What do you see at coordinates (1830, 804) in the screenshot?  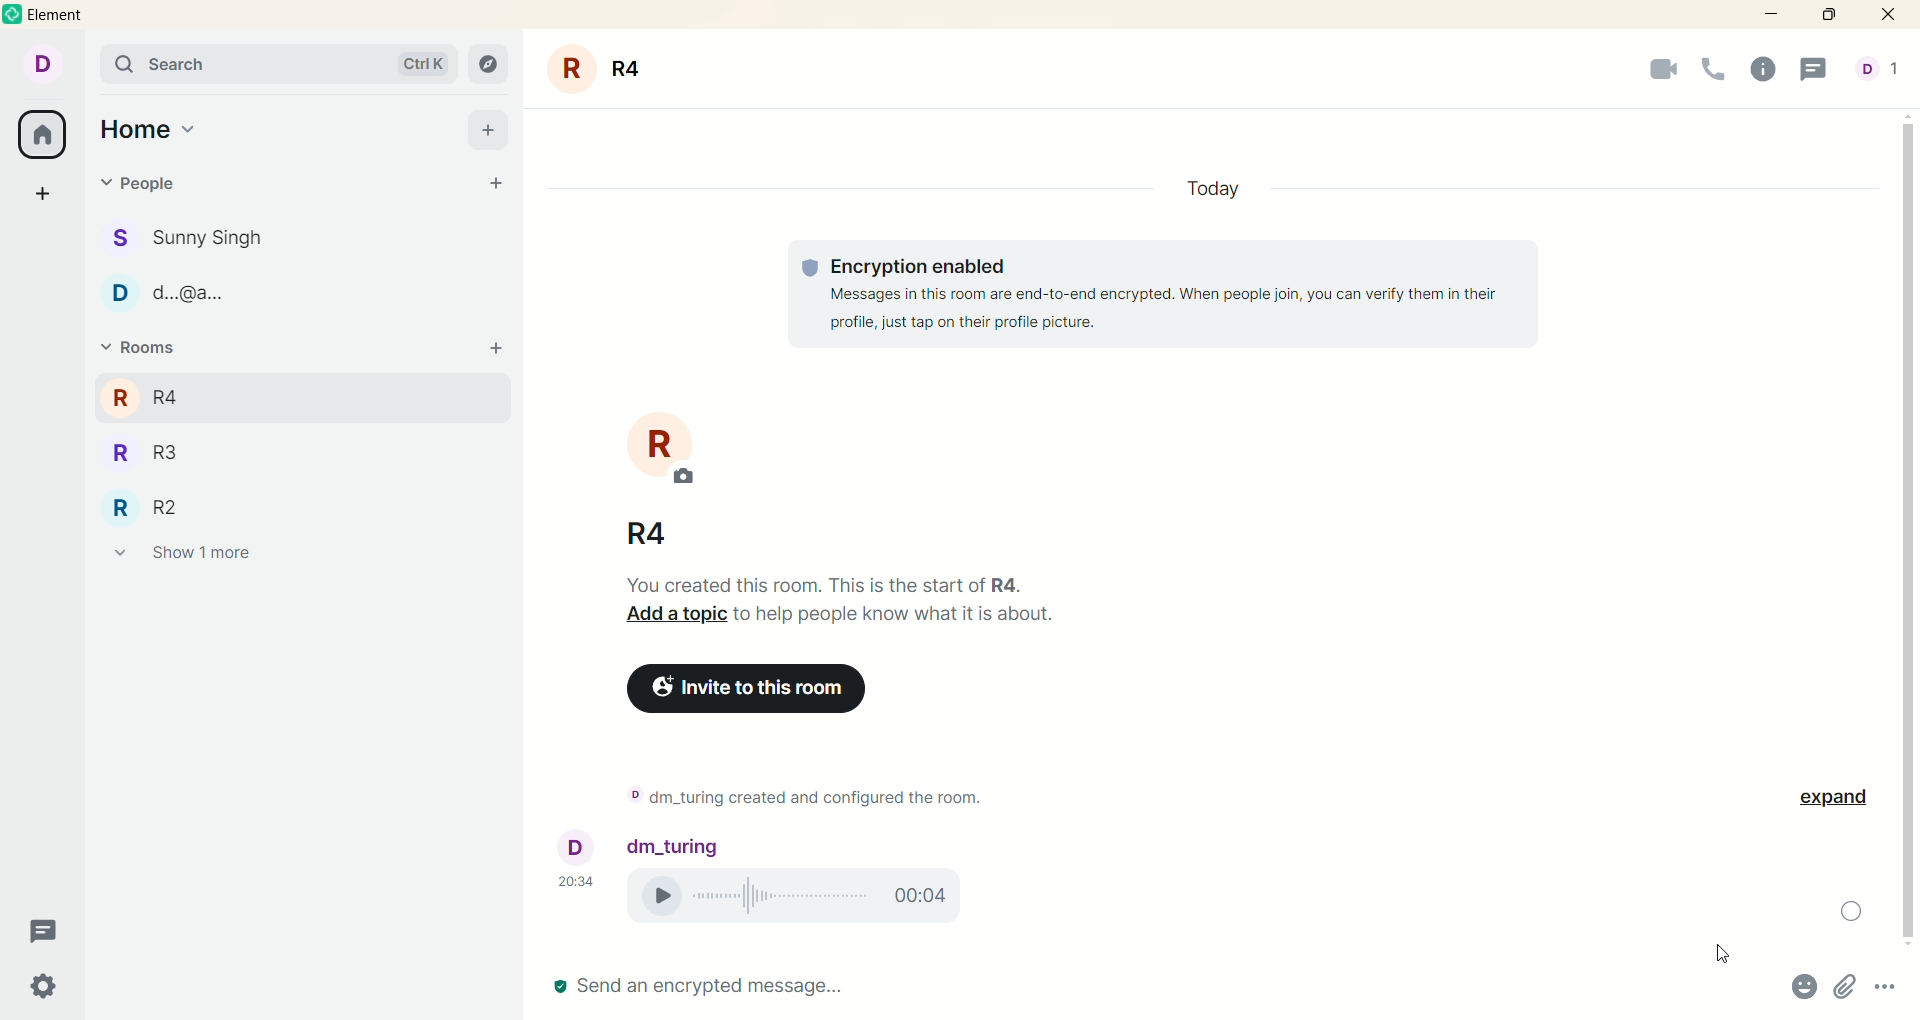 I see `` at bounding box center [1830, 804].